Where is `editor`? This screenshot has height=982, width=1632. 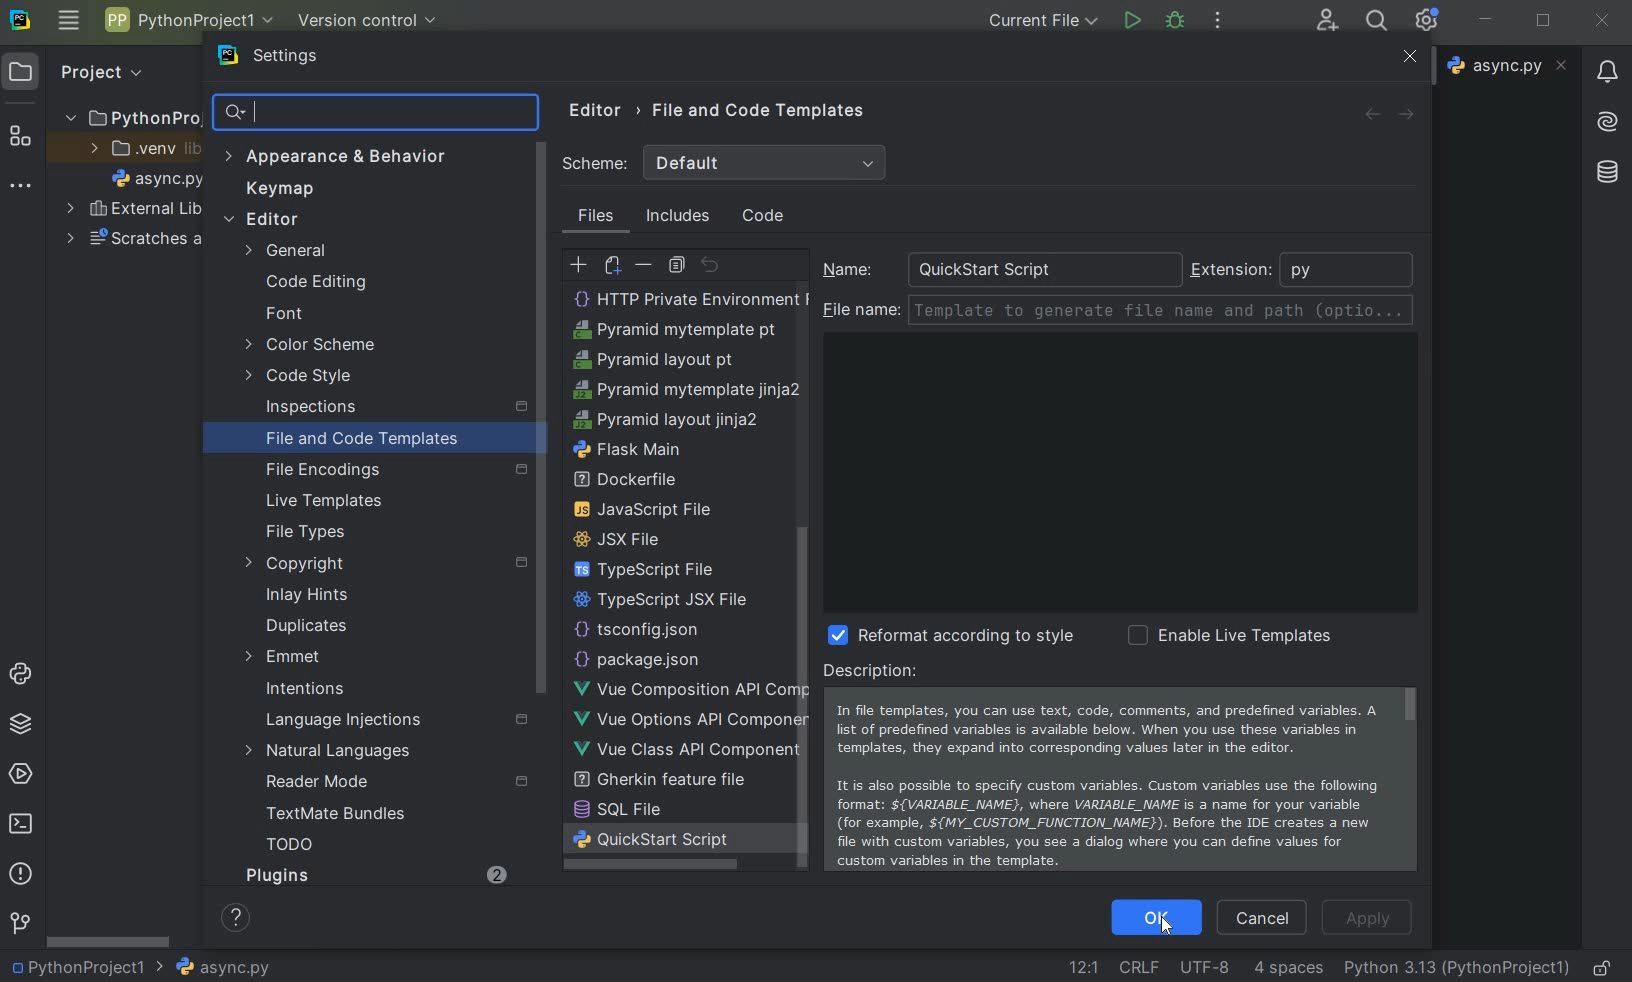
editor is located at coordinates (258, 218).